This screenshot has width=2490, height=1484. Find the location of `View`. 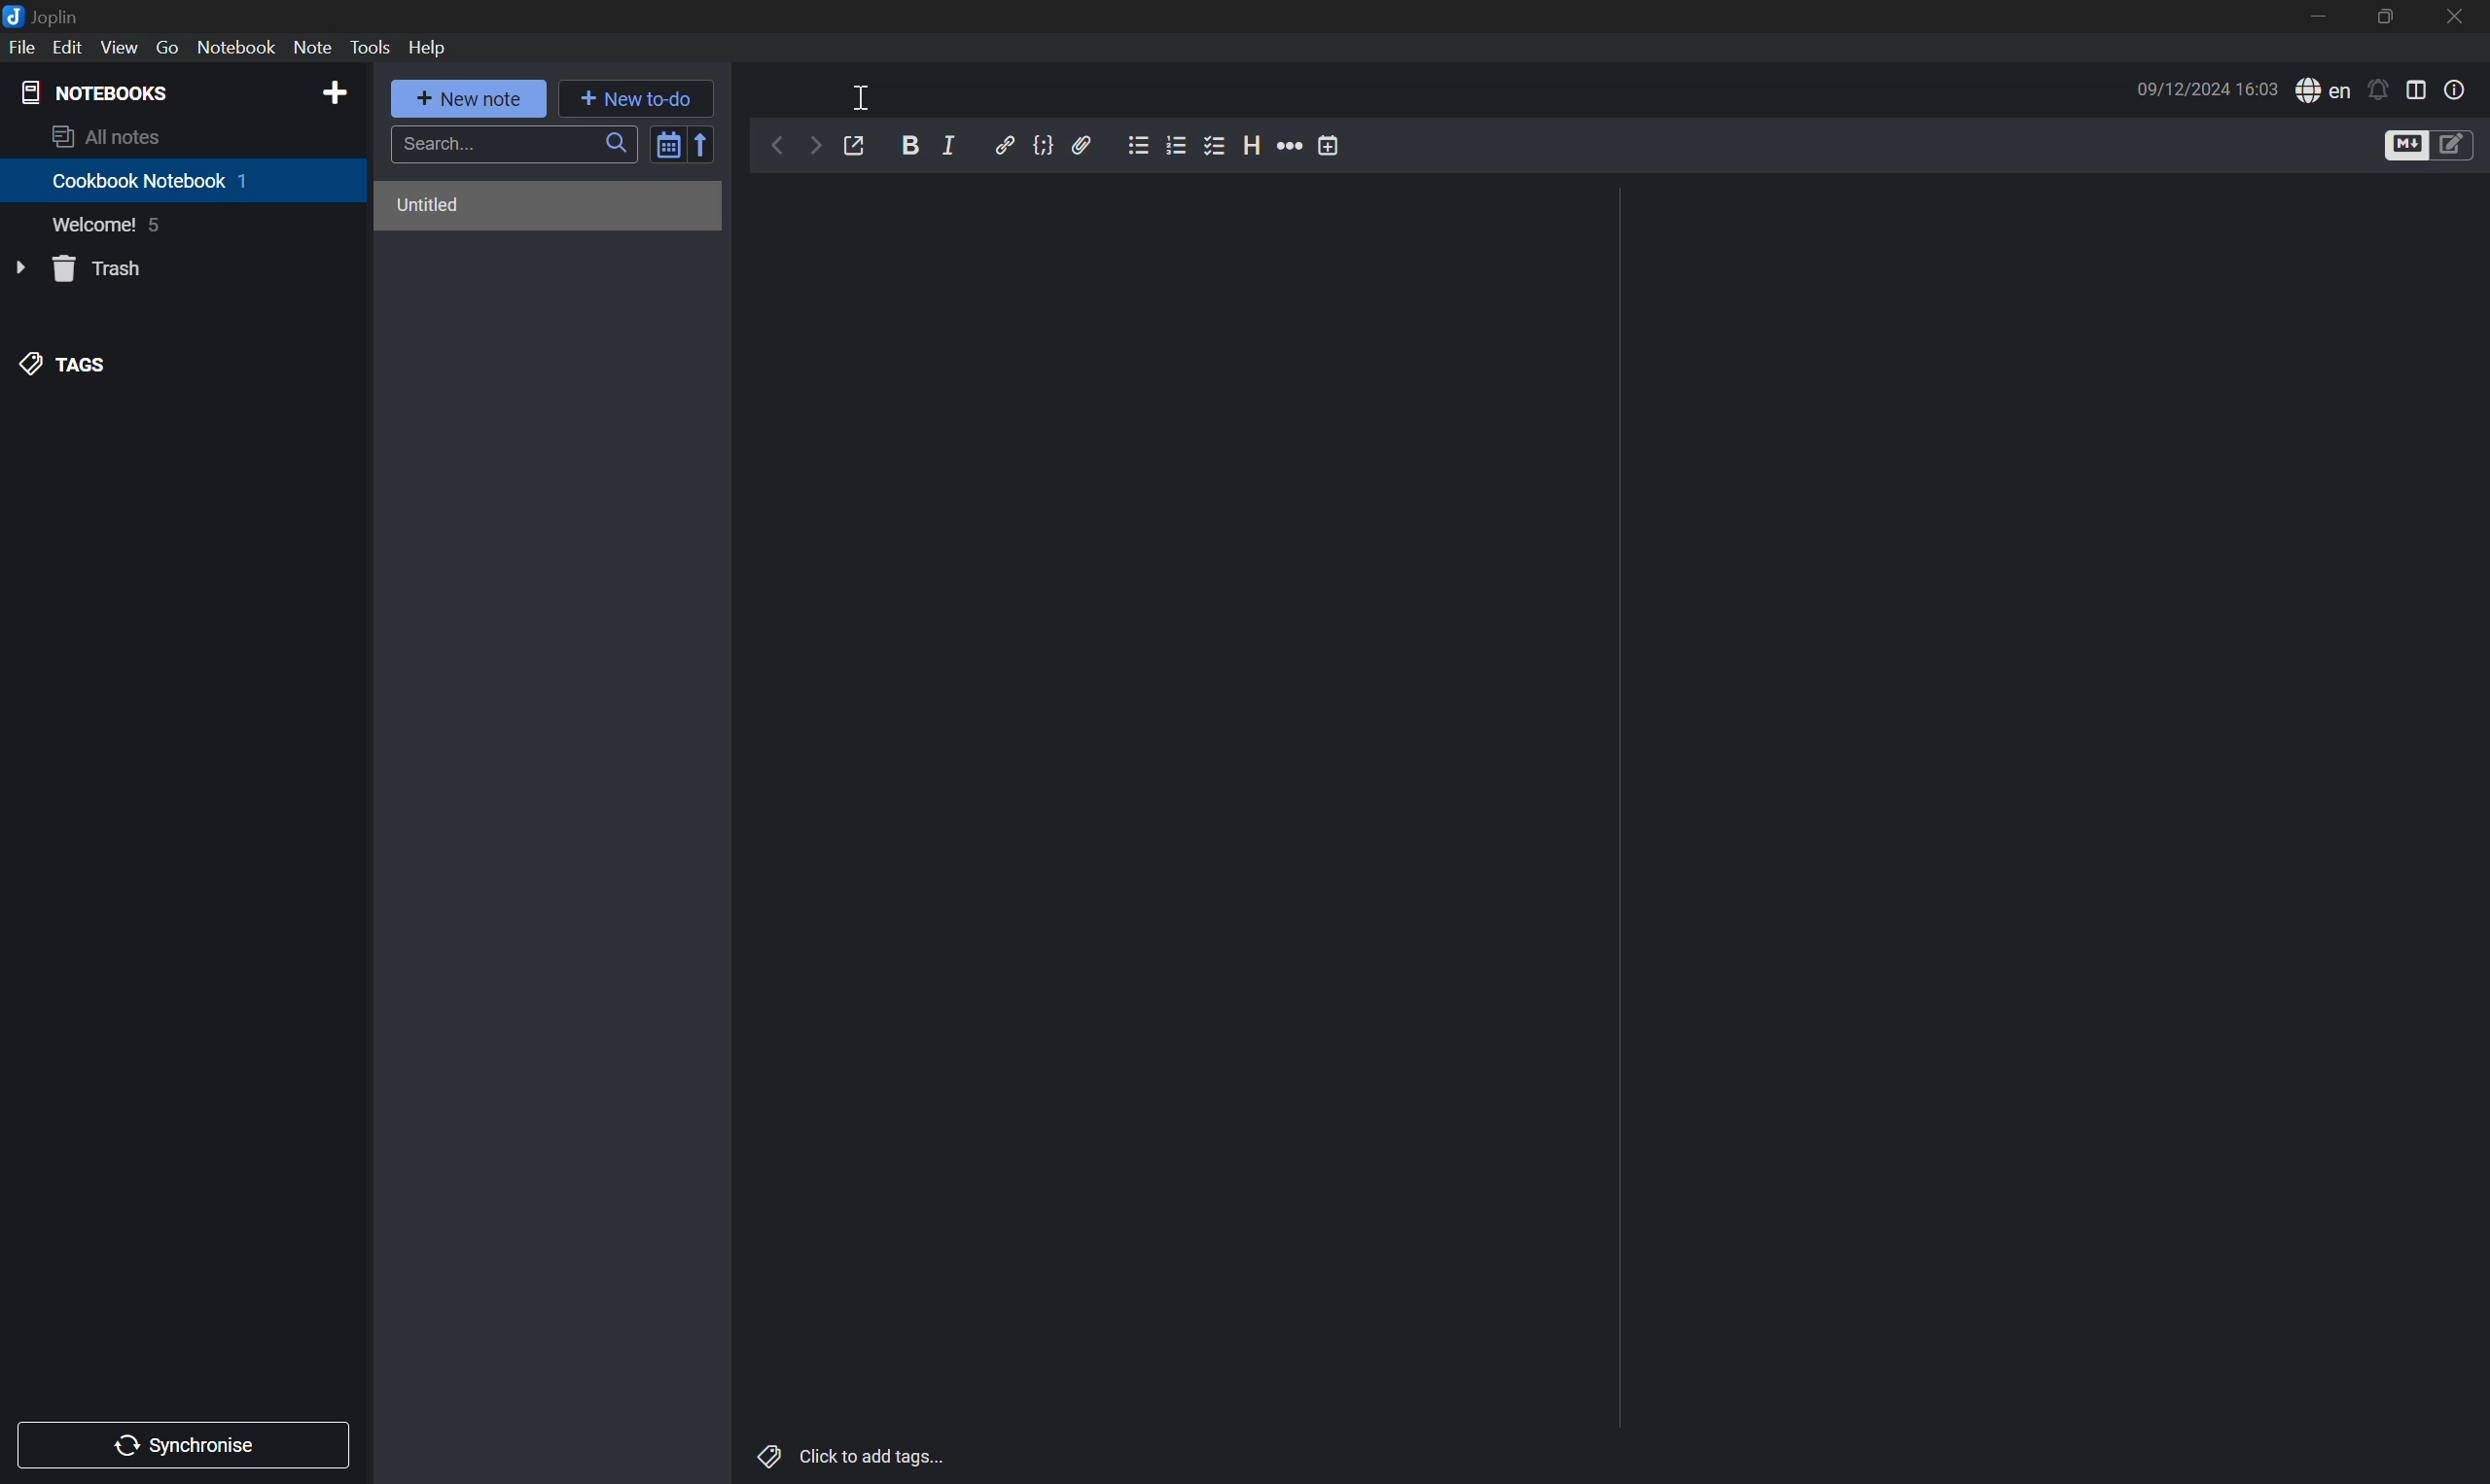

View is located at coordinates (120, 47).